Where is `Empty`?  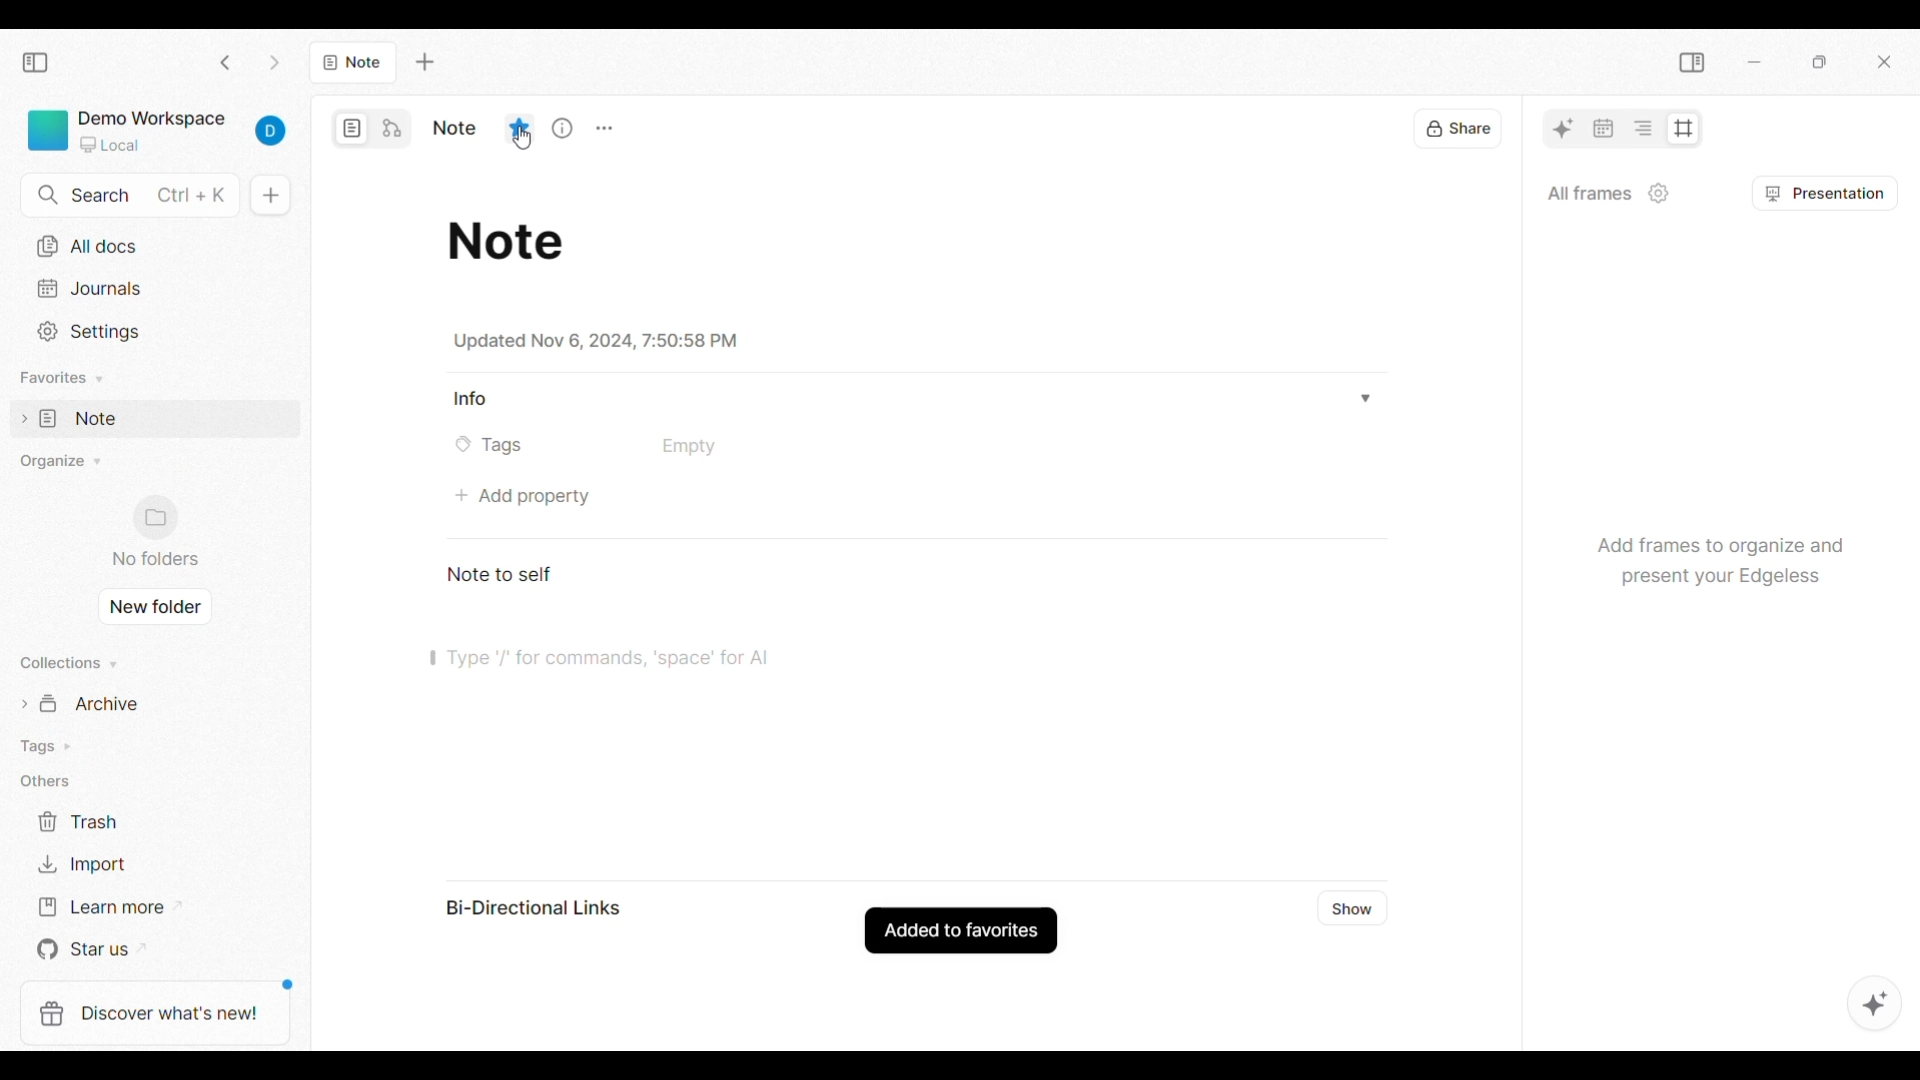 Empty is located at coordinates (688, 447).